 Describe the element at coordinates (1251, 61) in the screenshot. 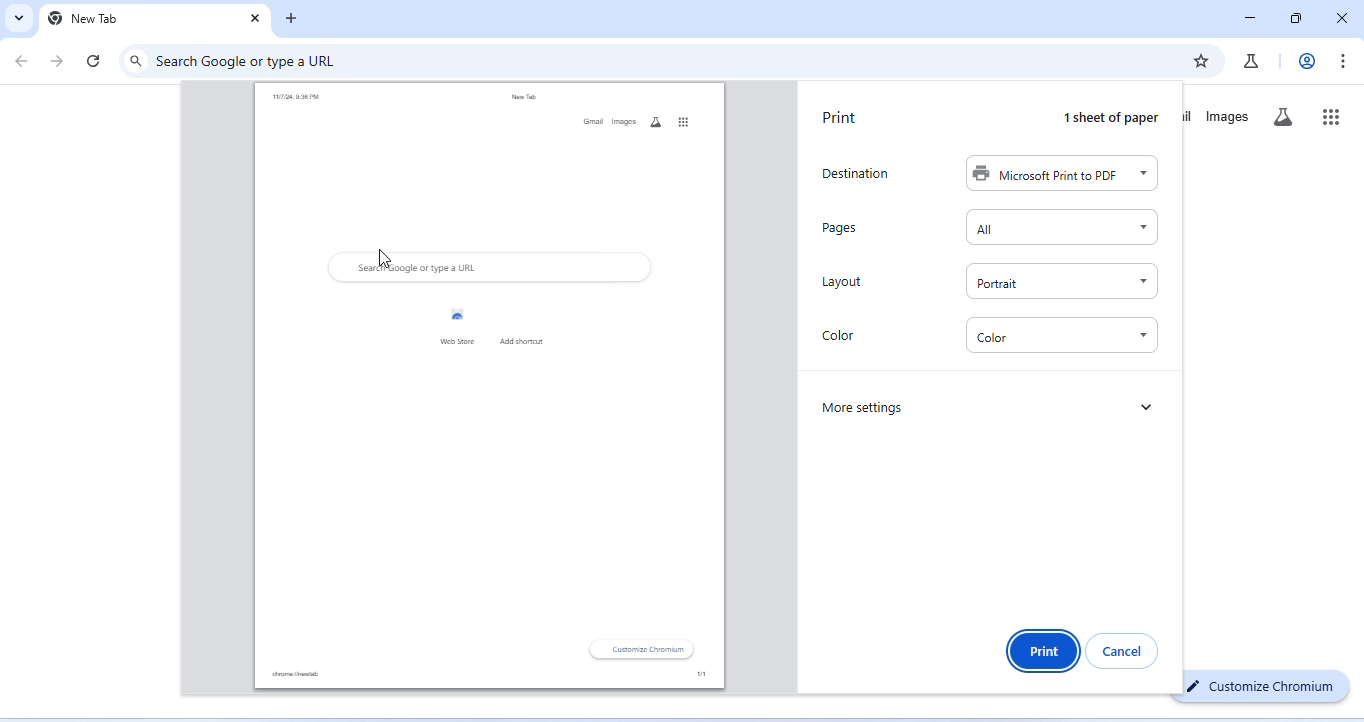

I see `chrome labs` at that location.